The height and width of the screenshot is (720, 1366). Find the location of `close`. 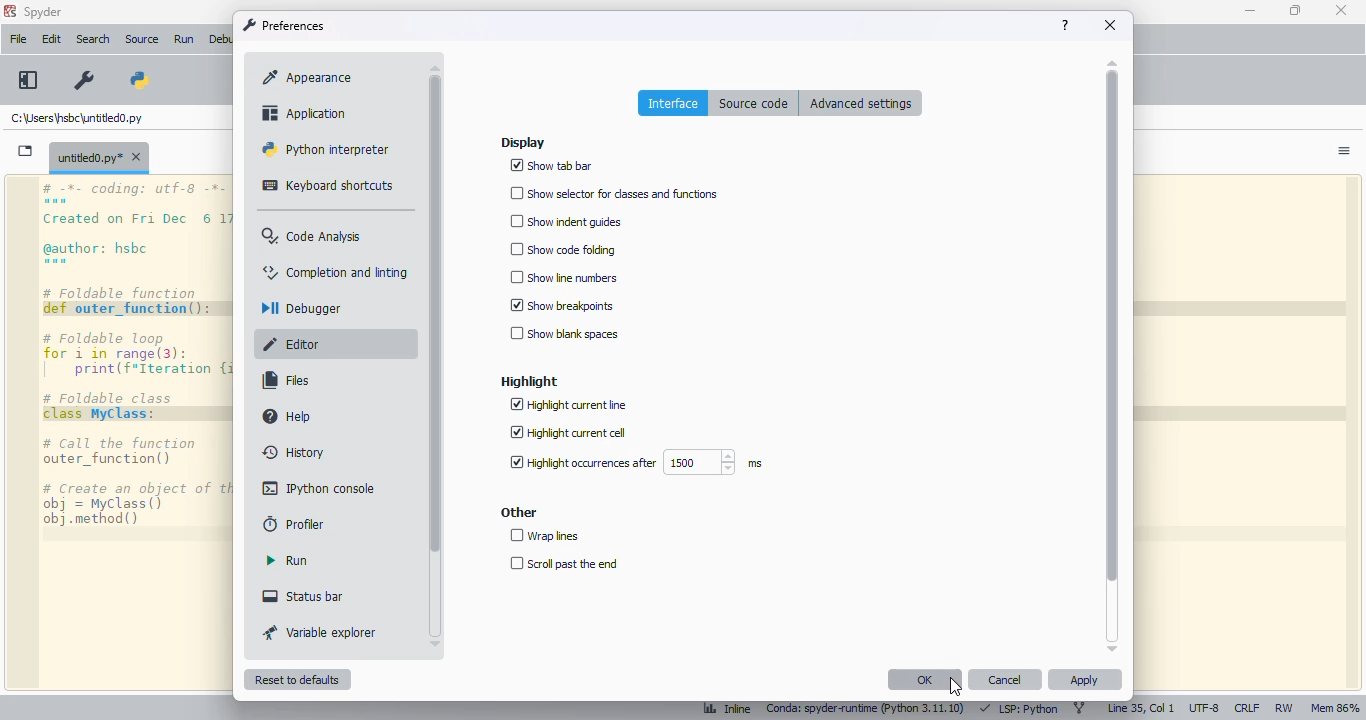

close is located at coordinates (1110, 25).